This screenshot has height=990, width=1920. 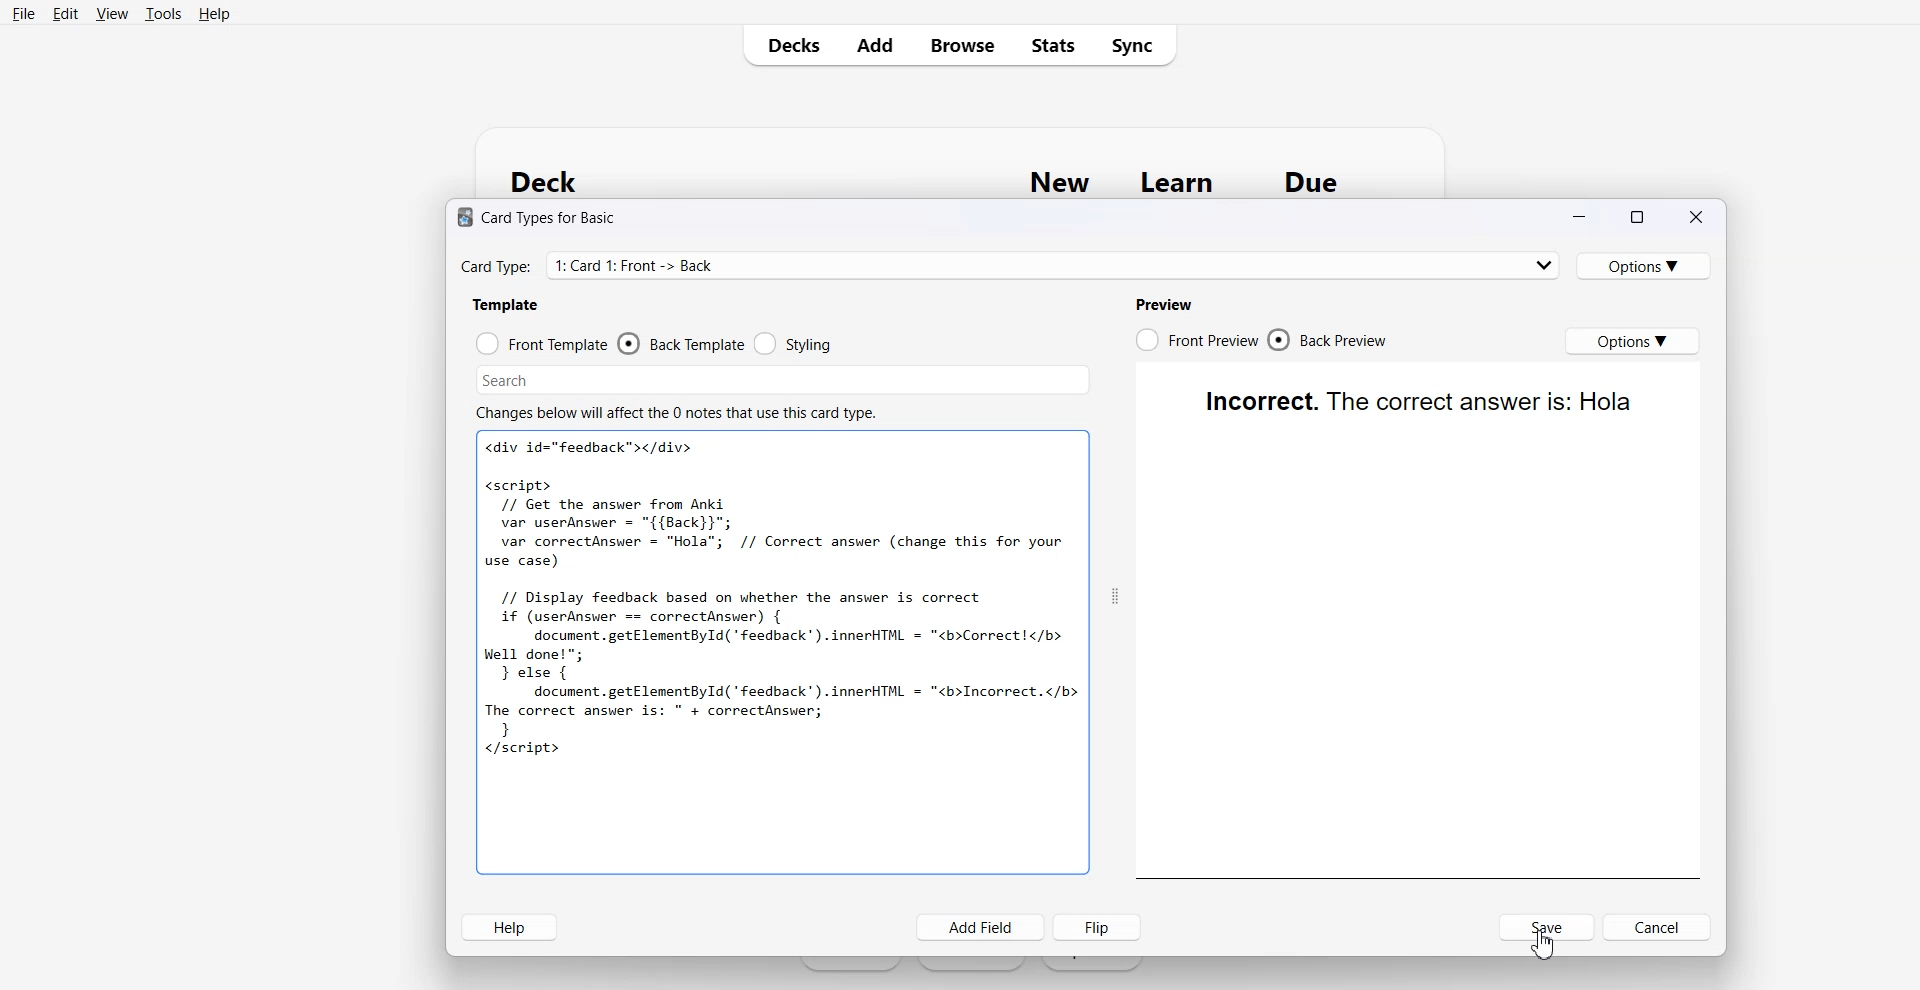 What do you see at coordinates (783, 605) in the screenshot?
I see `<div id="feedback"></div>
<script>
// Get the answer from Anki
var userAnswer = "{{Back}}";
var correctAnswer = "Hola"; // Correct answer (change this for your
use case)
// Display feedback based on whether the answer is correct
if (userAnswer == correctAnsuer) {
document . getElementByTd( feedback’). innerHTML = "<b>Correct!</b>
Well done!";
} else {
document . getElementByTd( "feedback" ).innerHTML = "<b>Incorrect.</b>
The correct answer is: " + correctAnswer;
}
</script>` at bounding box center [783, 605].